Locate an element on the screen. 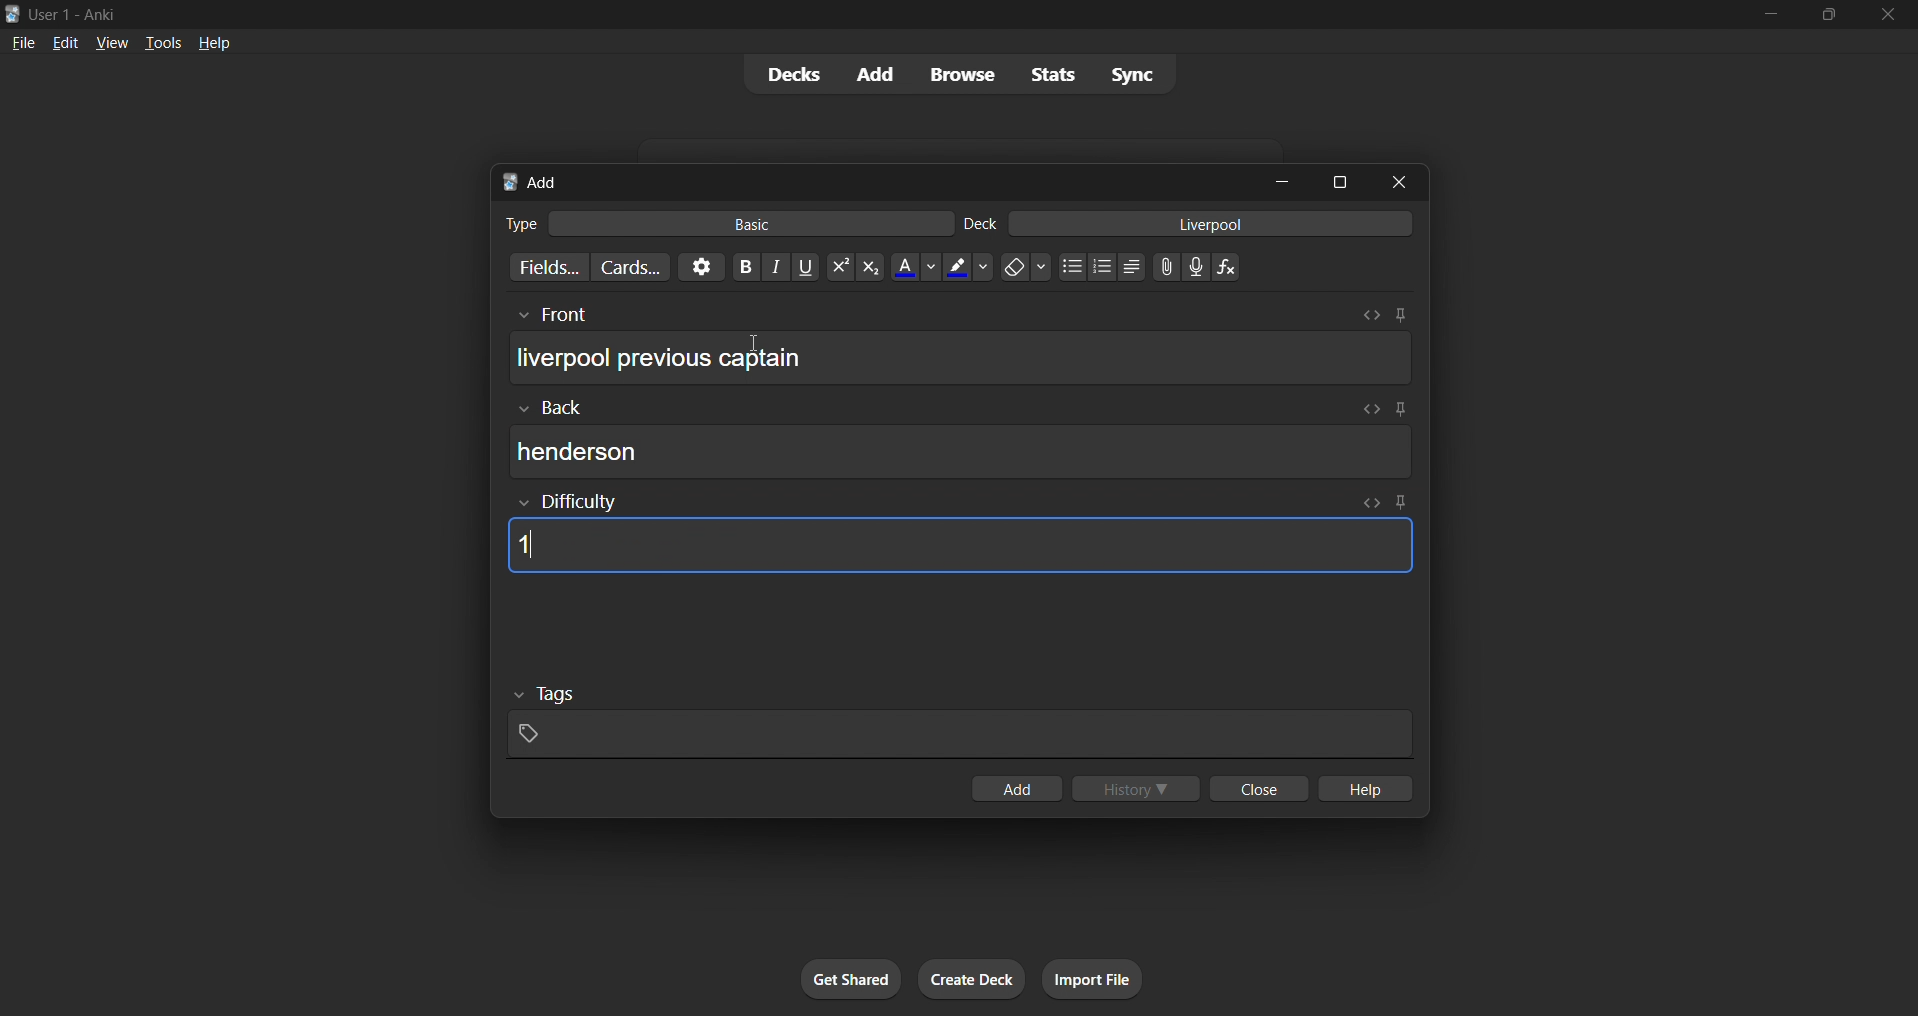 This screenshot has width=1918, height=1016. edit is located at coordinates (59, 40).